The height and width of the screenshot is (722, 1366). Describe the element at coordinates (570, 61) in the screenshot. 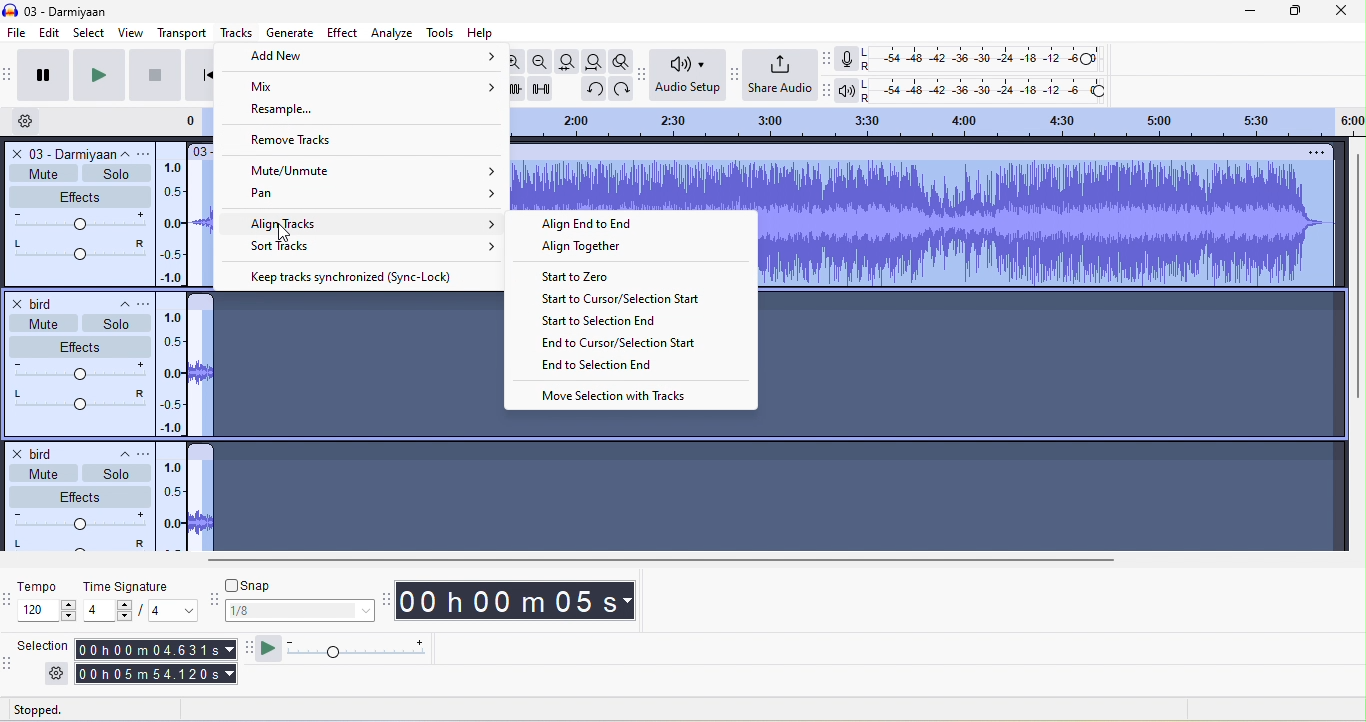

I see `file selection to width` at that location.